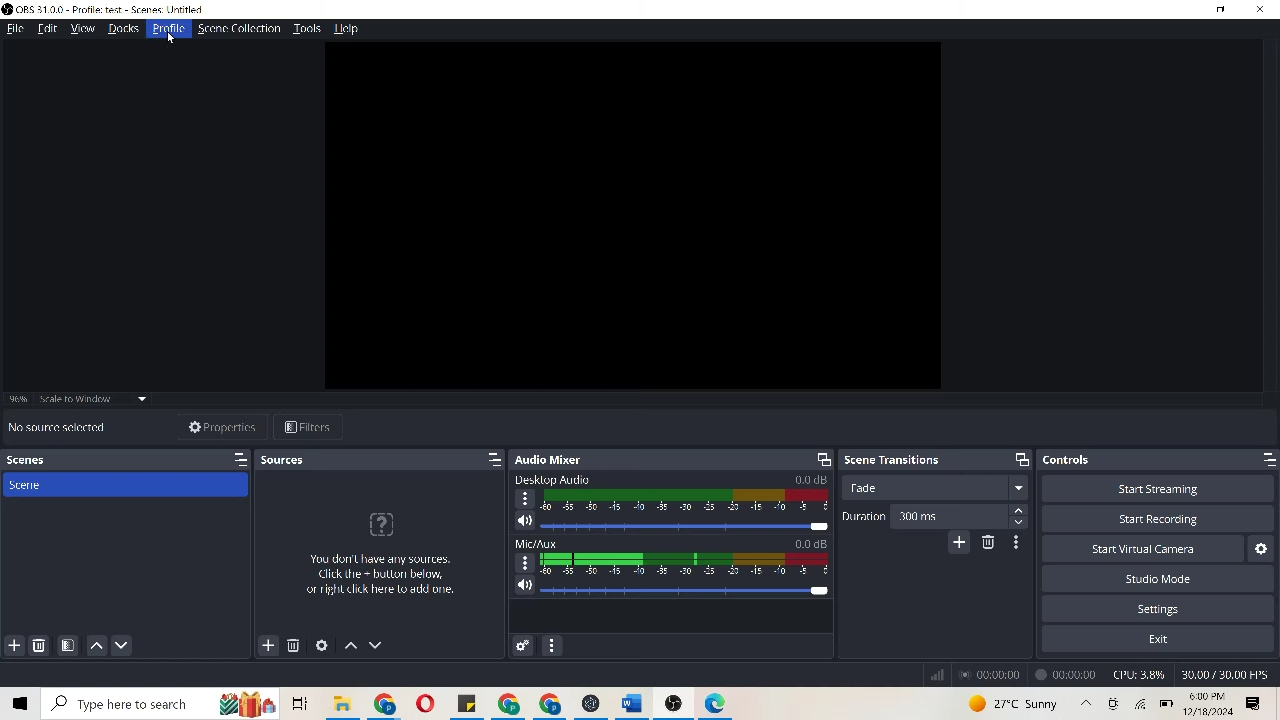 The height and width of the screenshot is (720, 1280). Describe the element at coordinates (1014, 702) in the screenshot. I see `weahter` at that location.